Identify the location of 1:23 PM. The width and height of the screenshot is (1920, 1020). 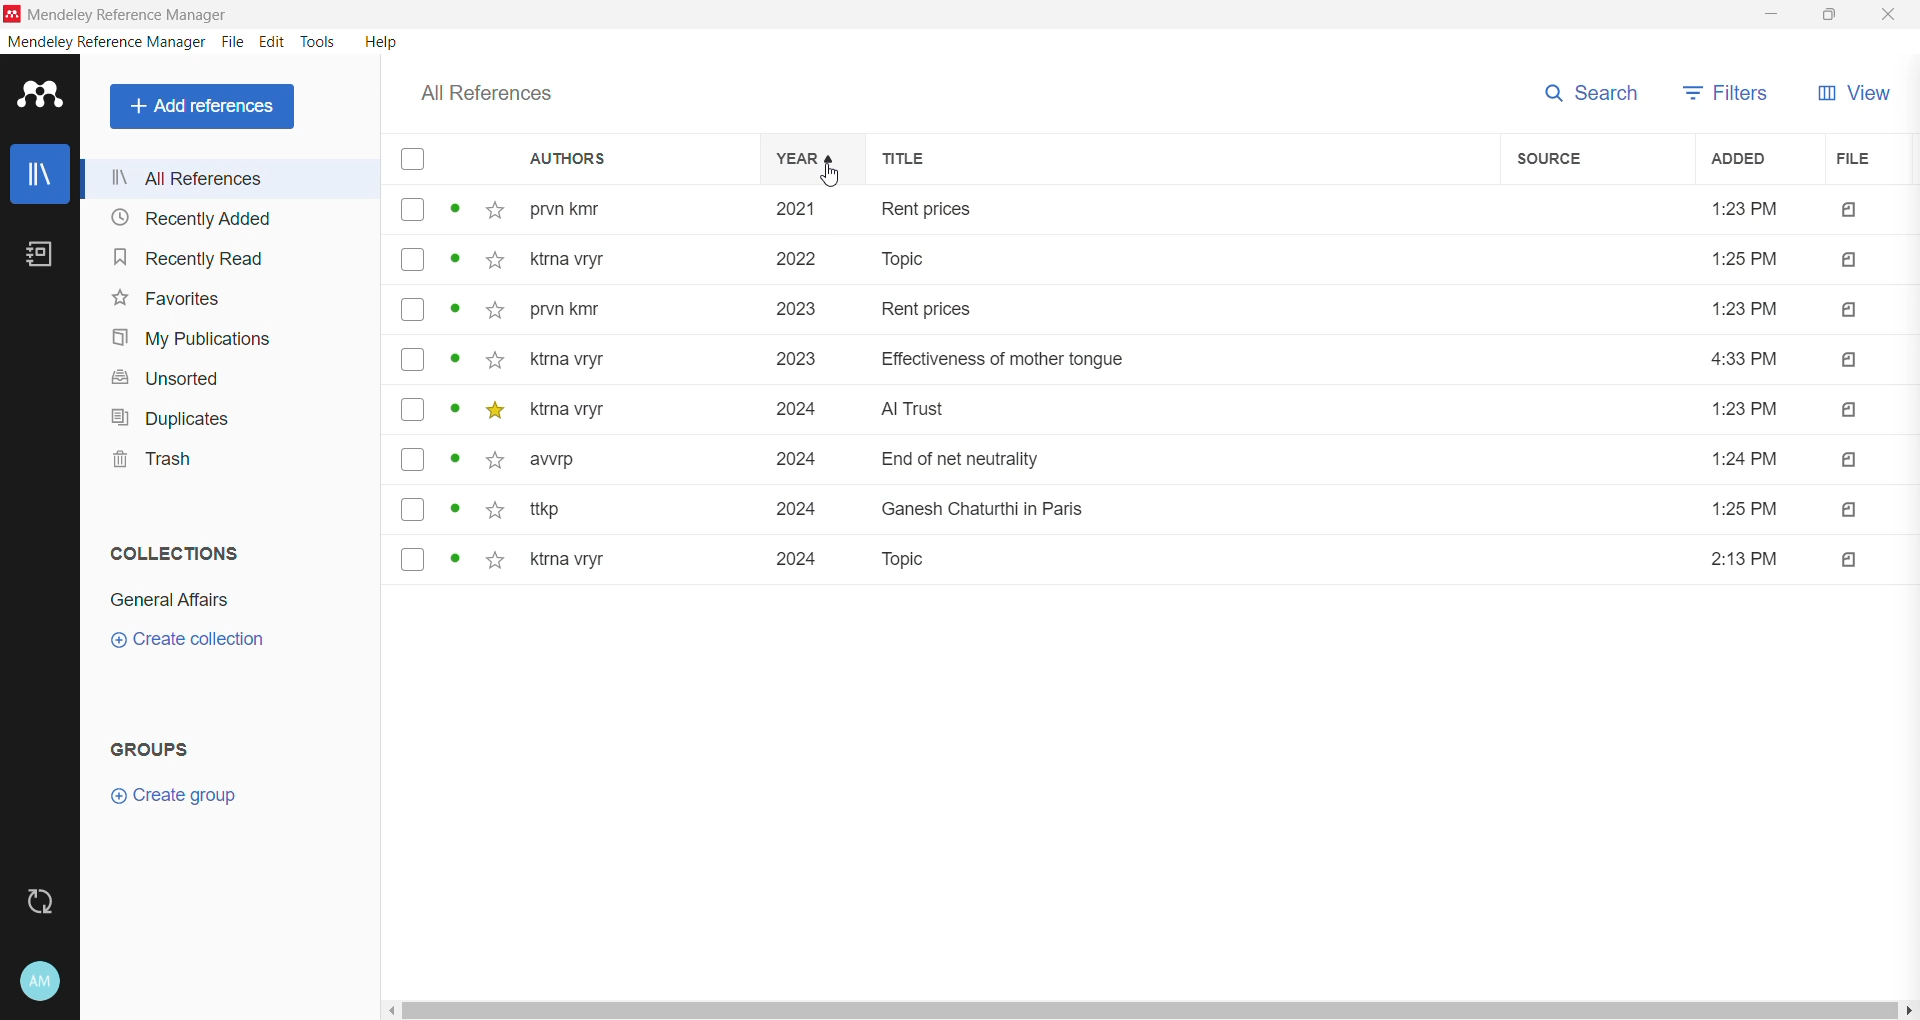
(1744, 308).